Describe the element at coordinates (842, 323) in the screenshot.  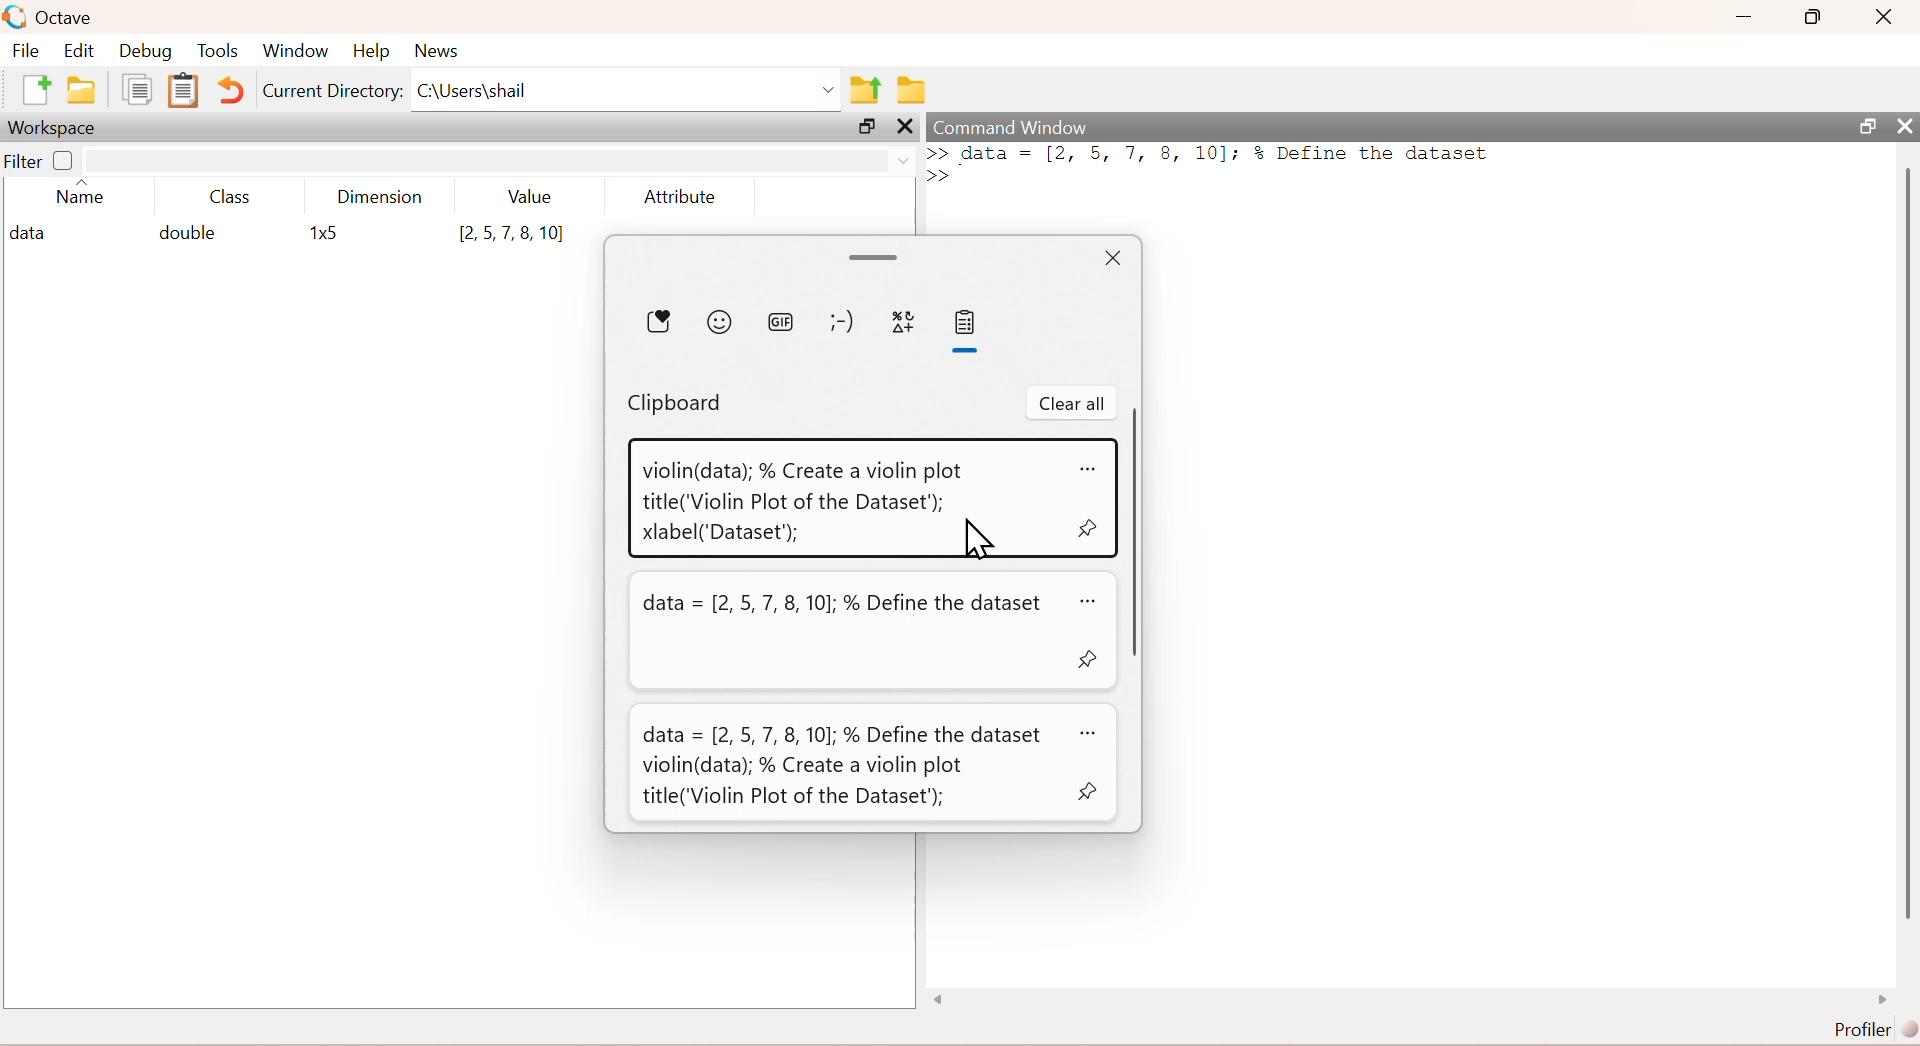
I see `Emotes` at that location.